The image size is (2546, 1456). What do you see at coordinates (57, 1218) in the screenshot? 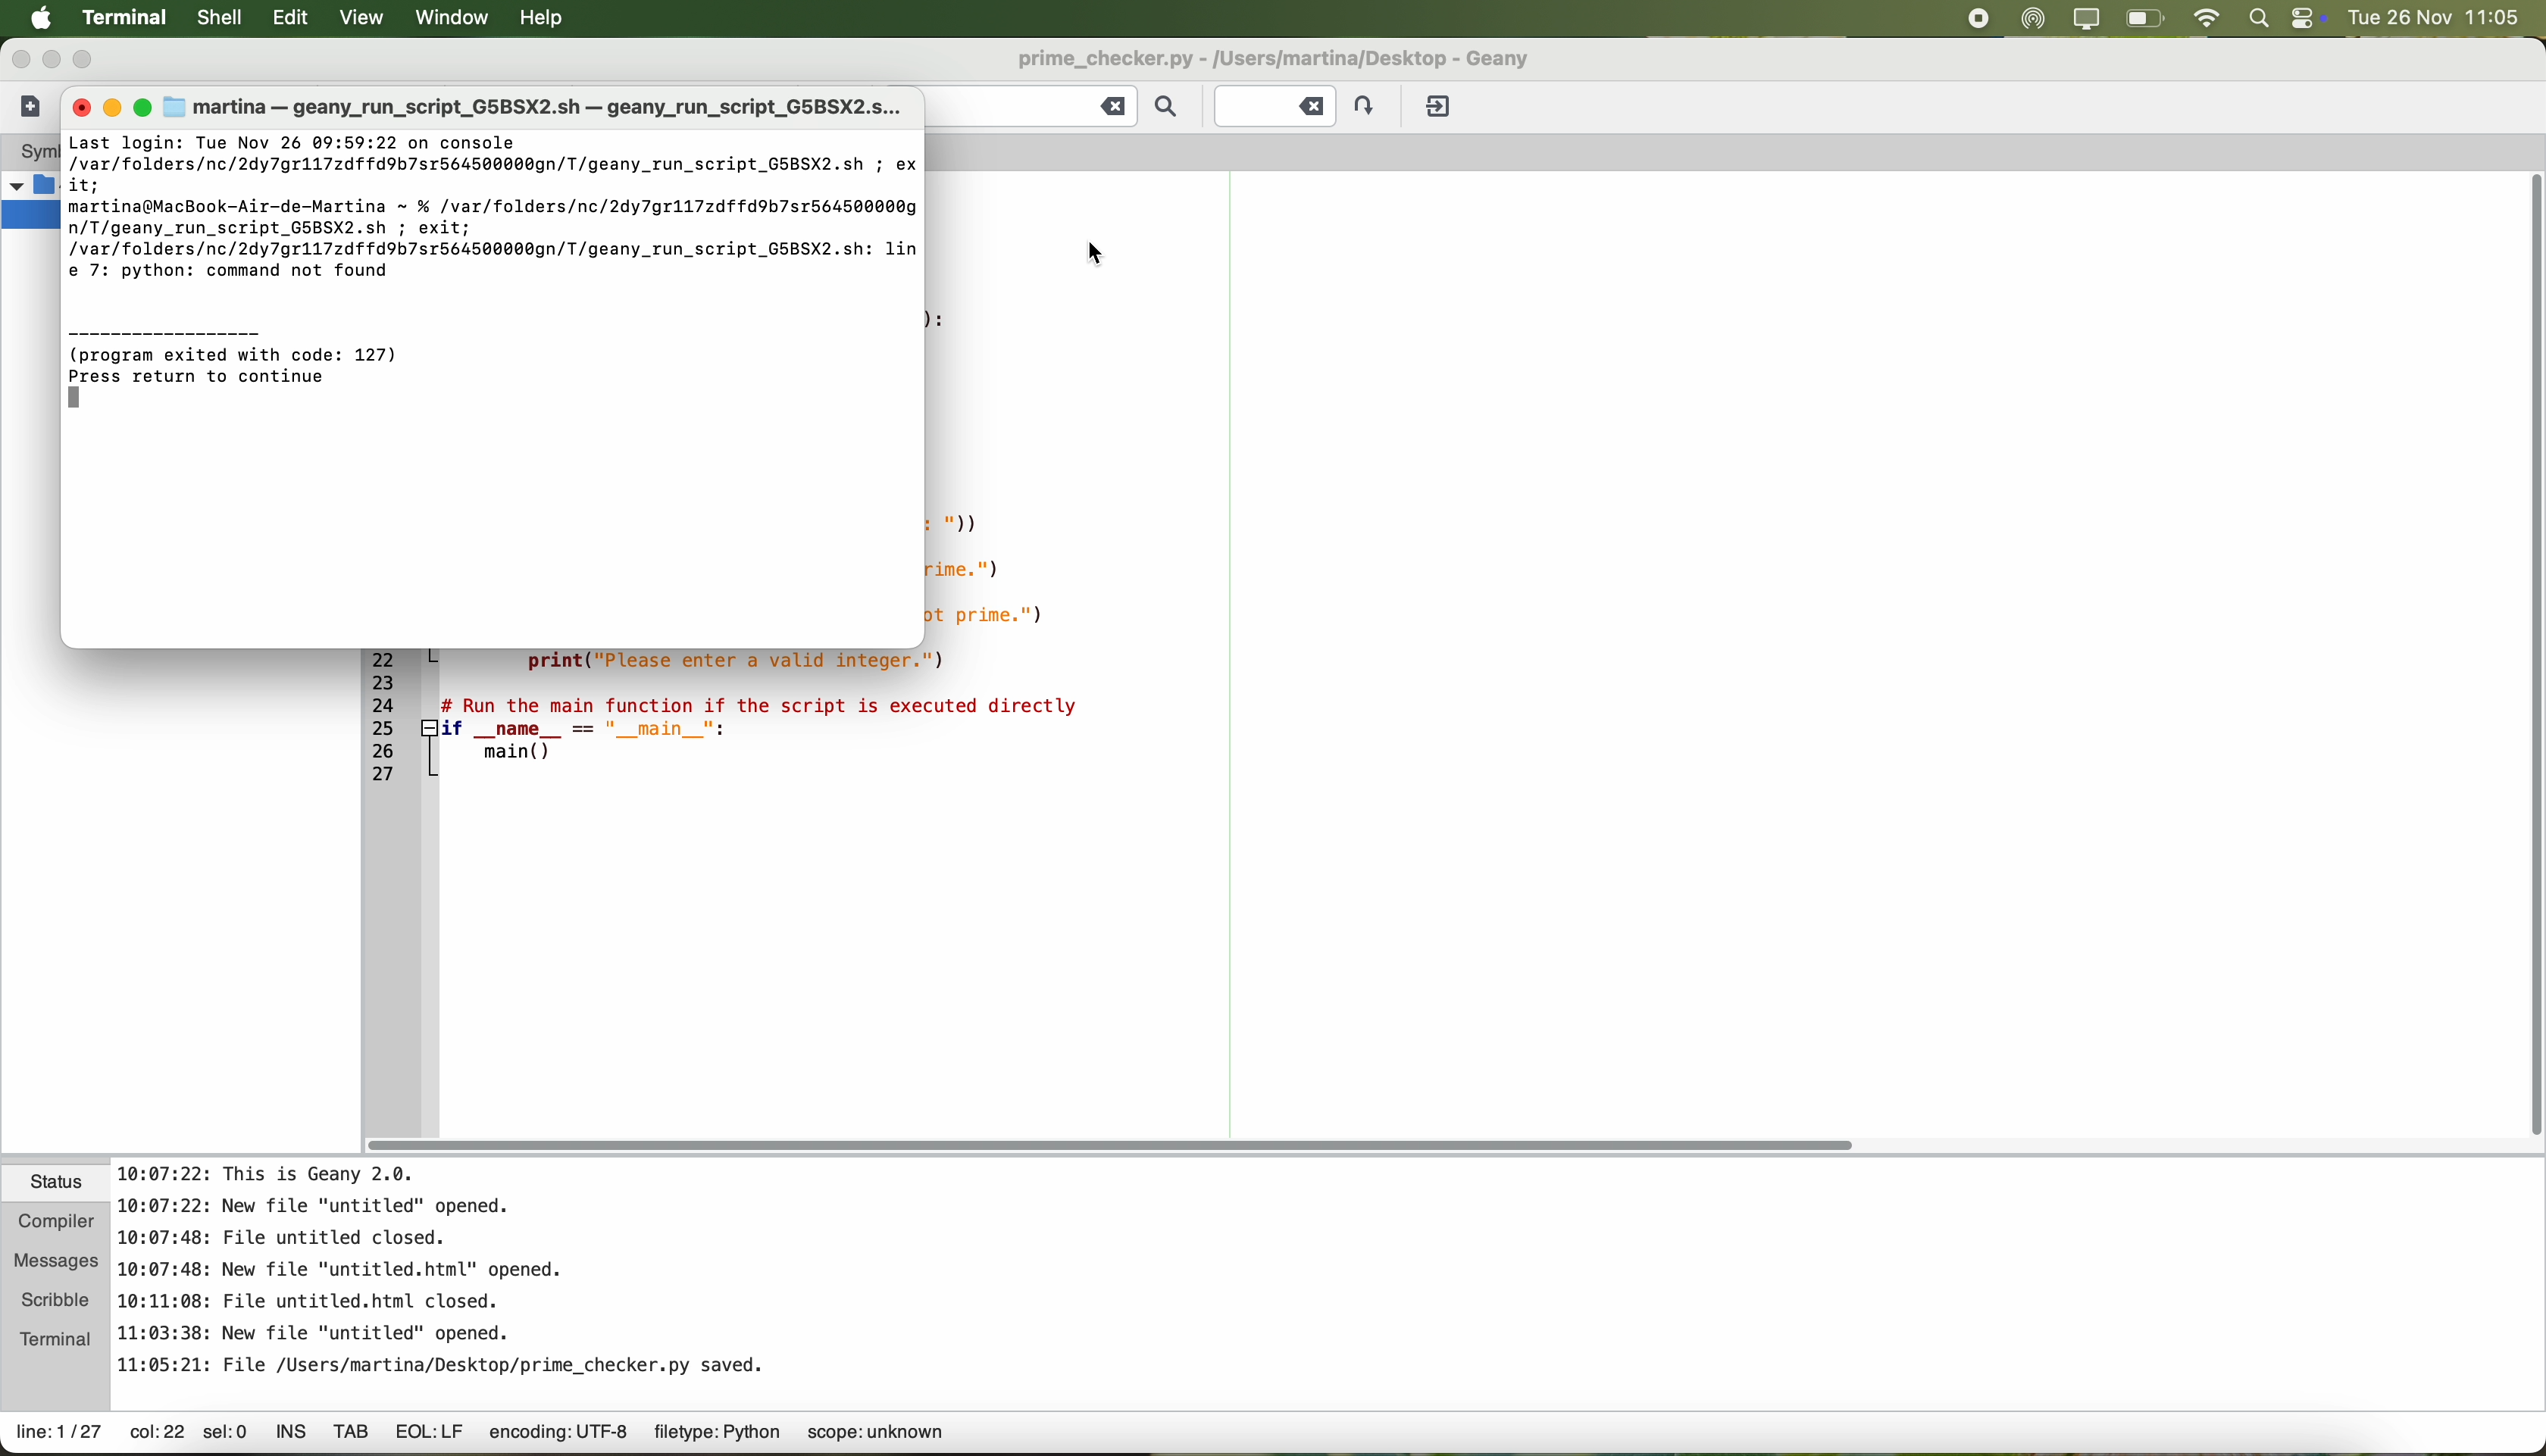
I see `compiler` at bounding box center [57, 1218].